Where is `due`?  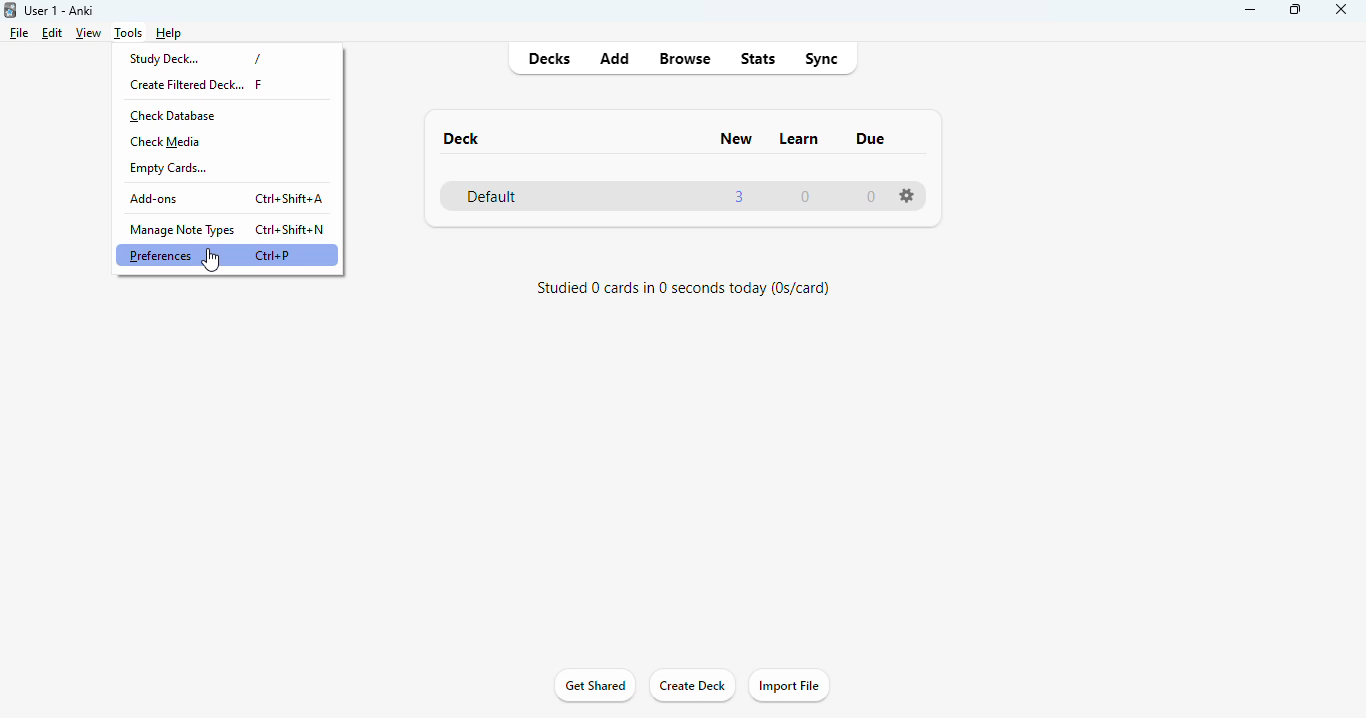 due is located at coordinates (873, 138).